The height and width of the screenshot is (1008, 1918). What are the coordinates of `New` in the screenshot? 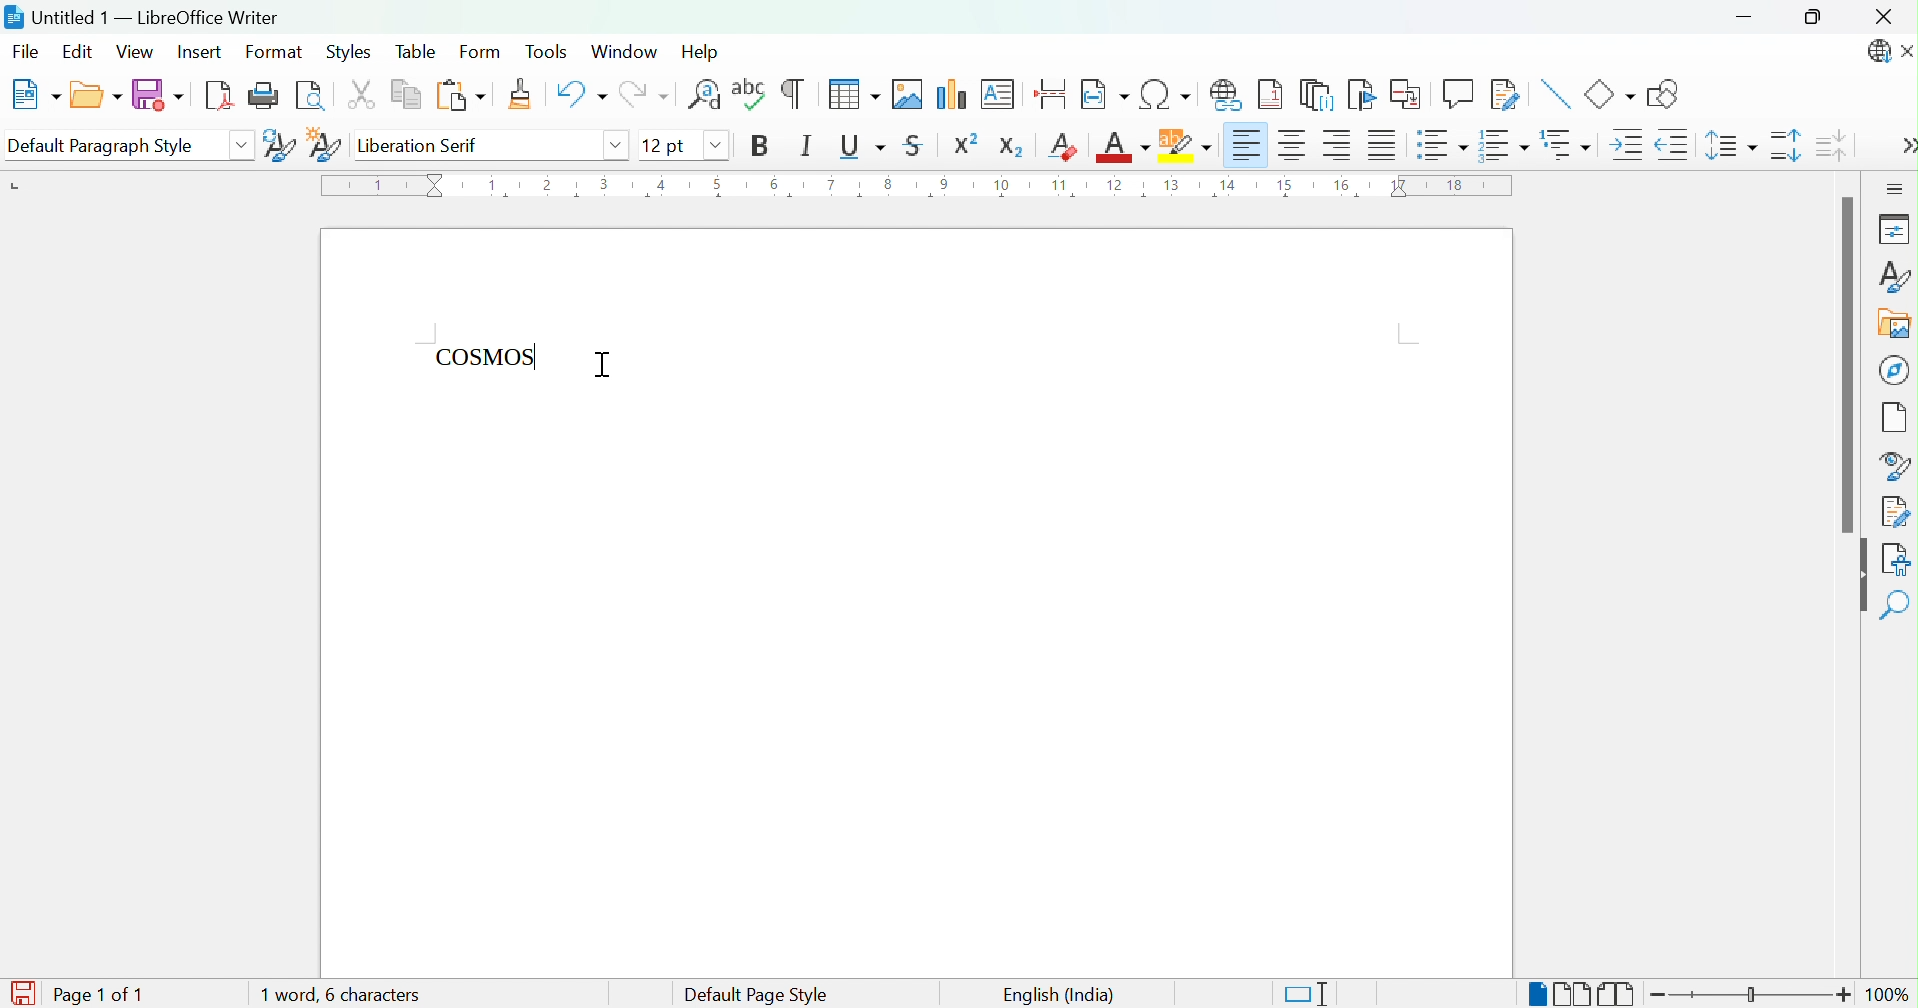 It's located at (35, 95).